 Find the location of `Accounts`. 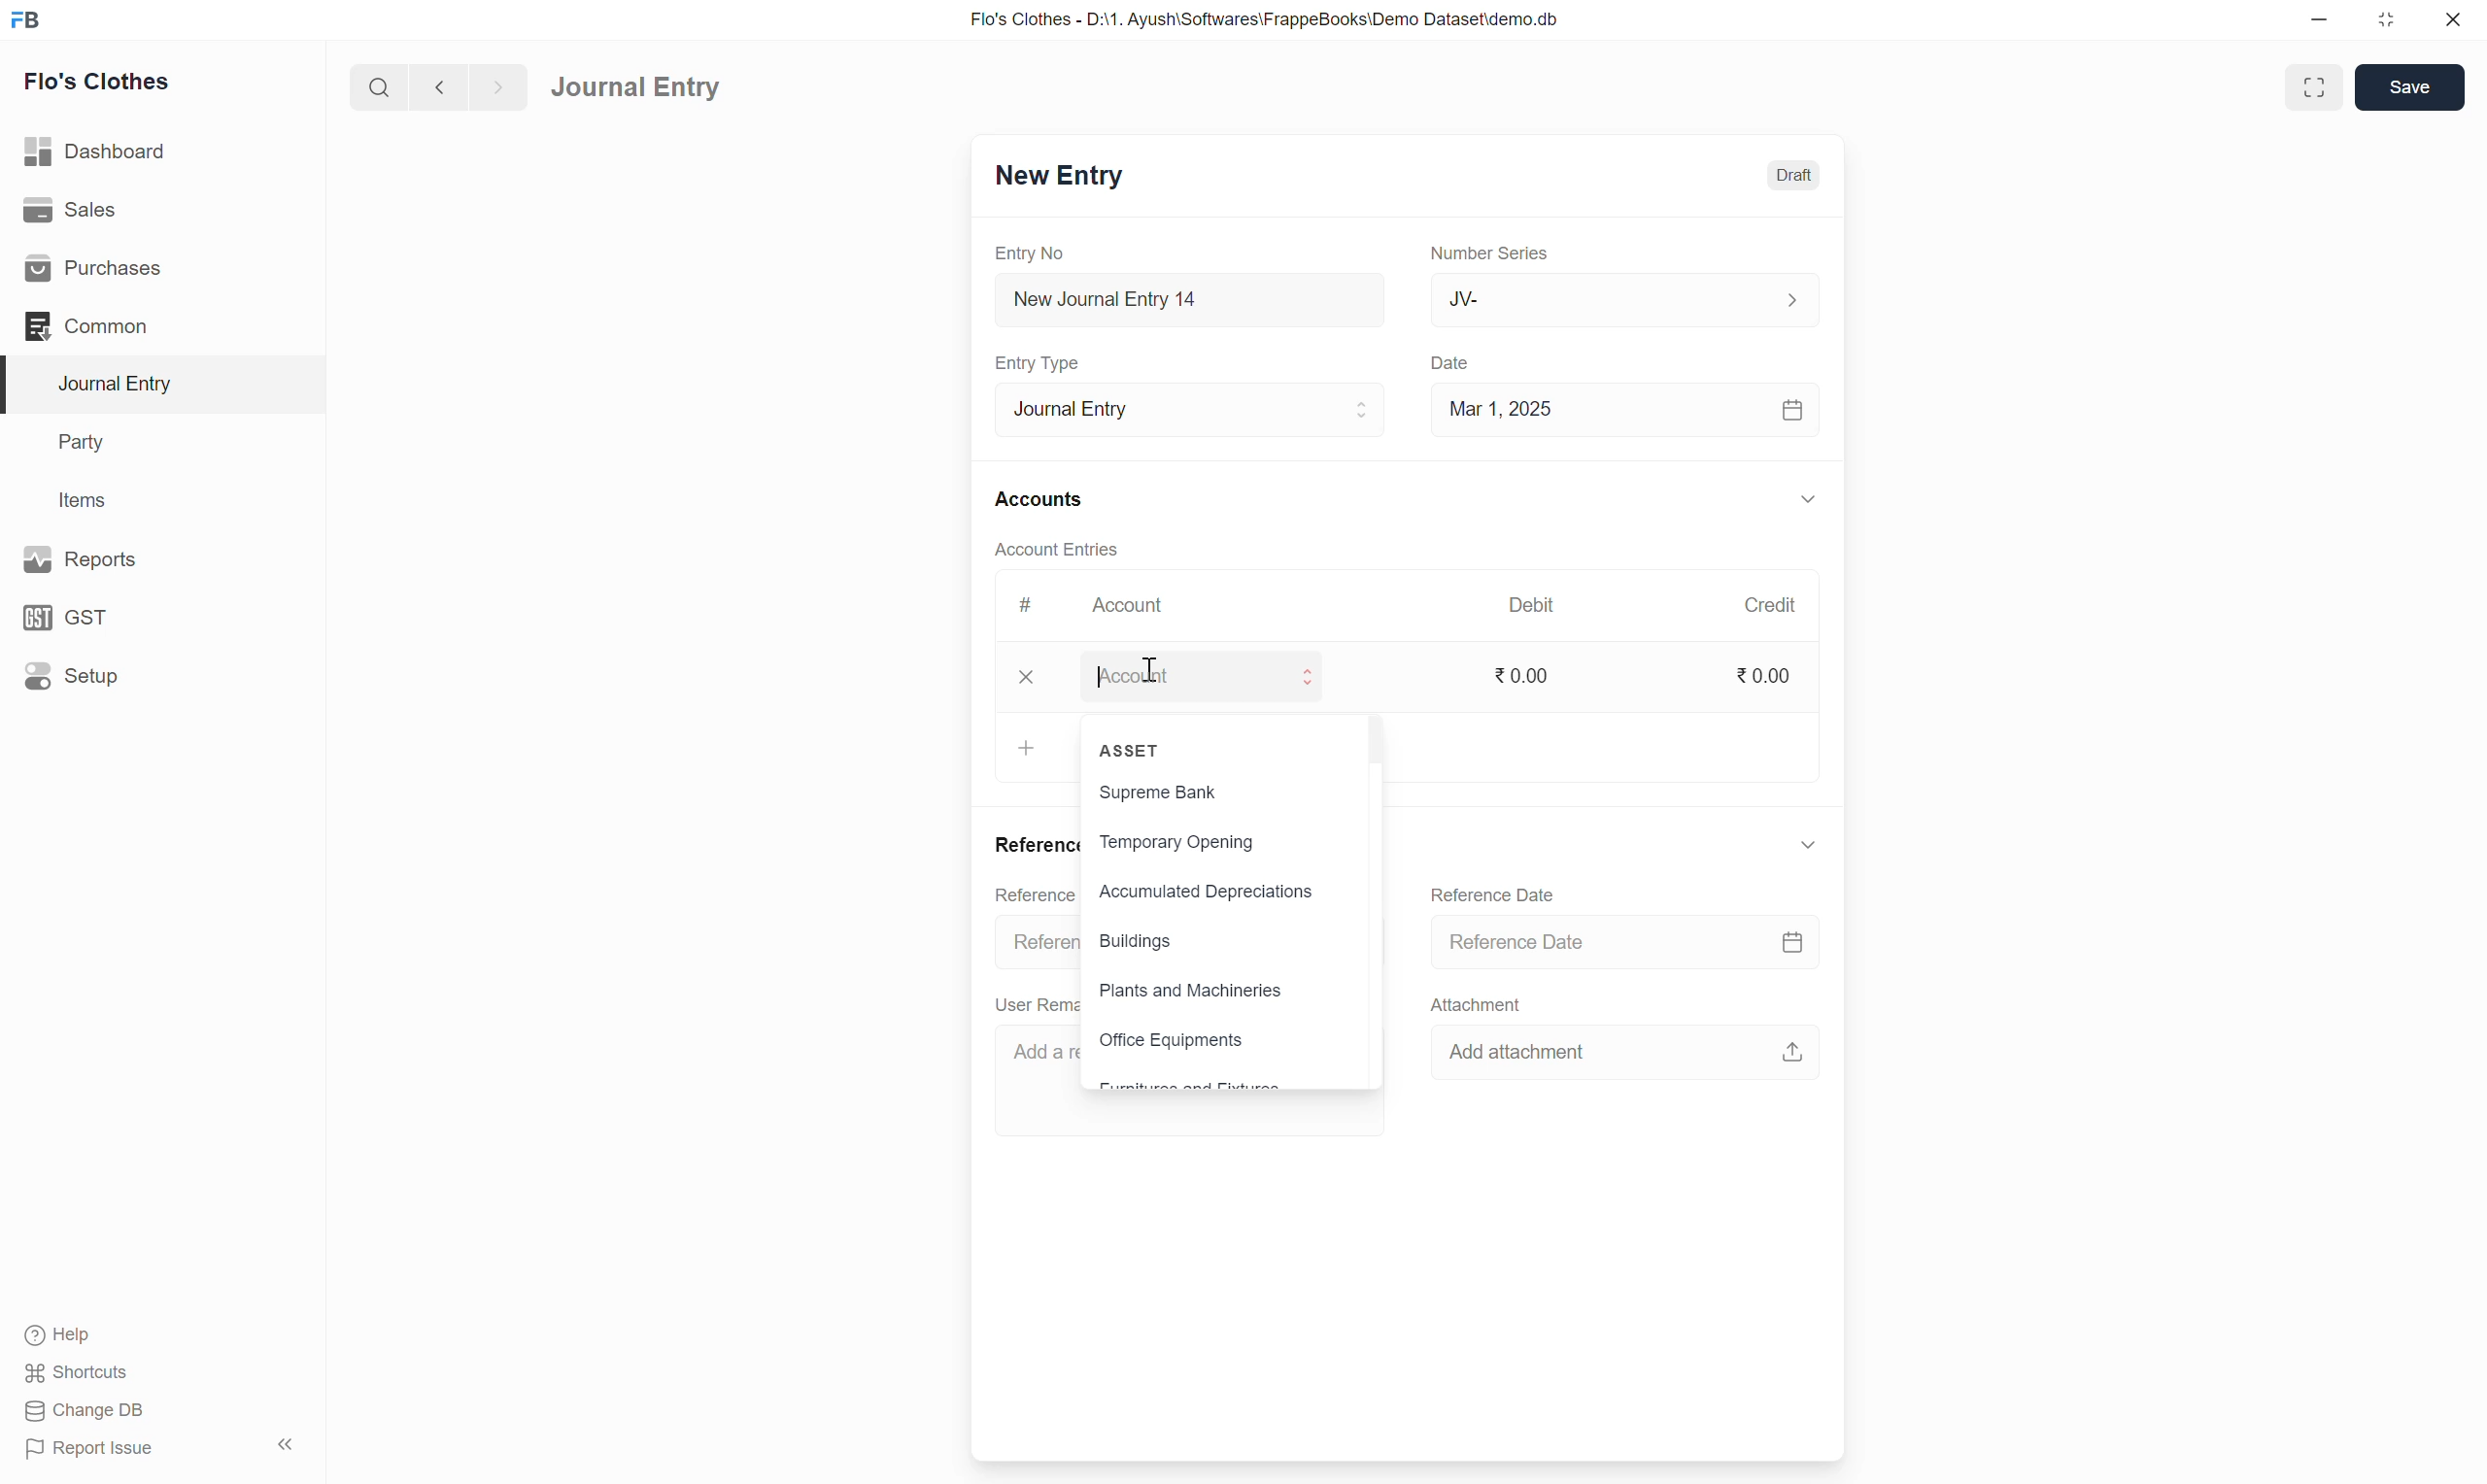

Accounts is located at coordinates (1042, 496).